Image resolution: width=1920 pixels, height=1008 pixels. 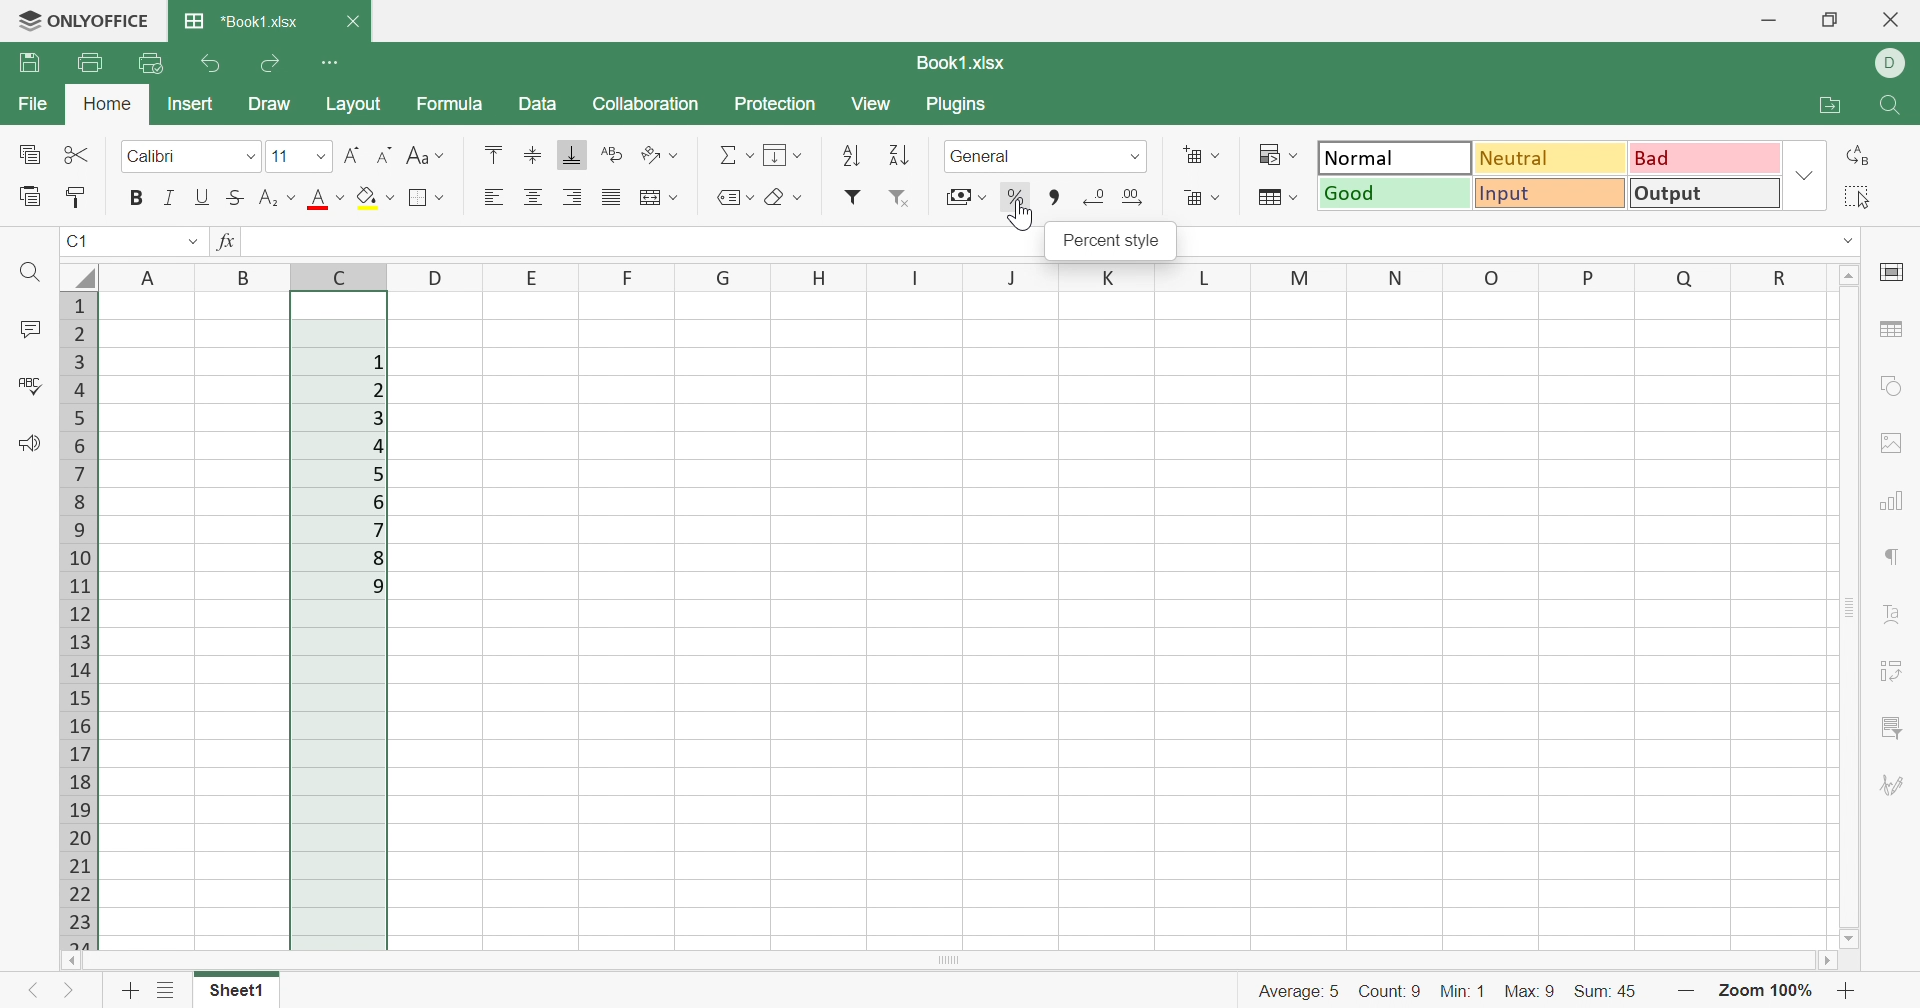 What do you see at coordinates (1855, 199) in the screenshot?
I see `Select all` at bounding box center [1855, 199].